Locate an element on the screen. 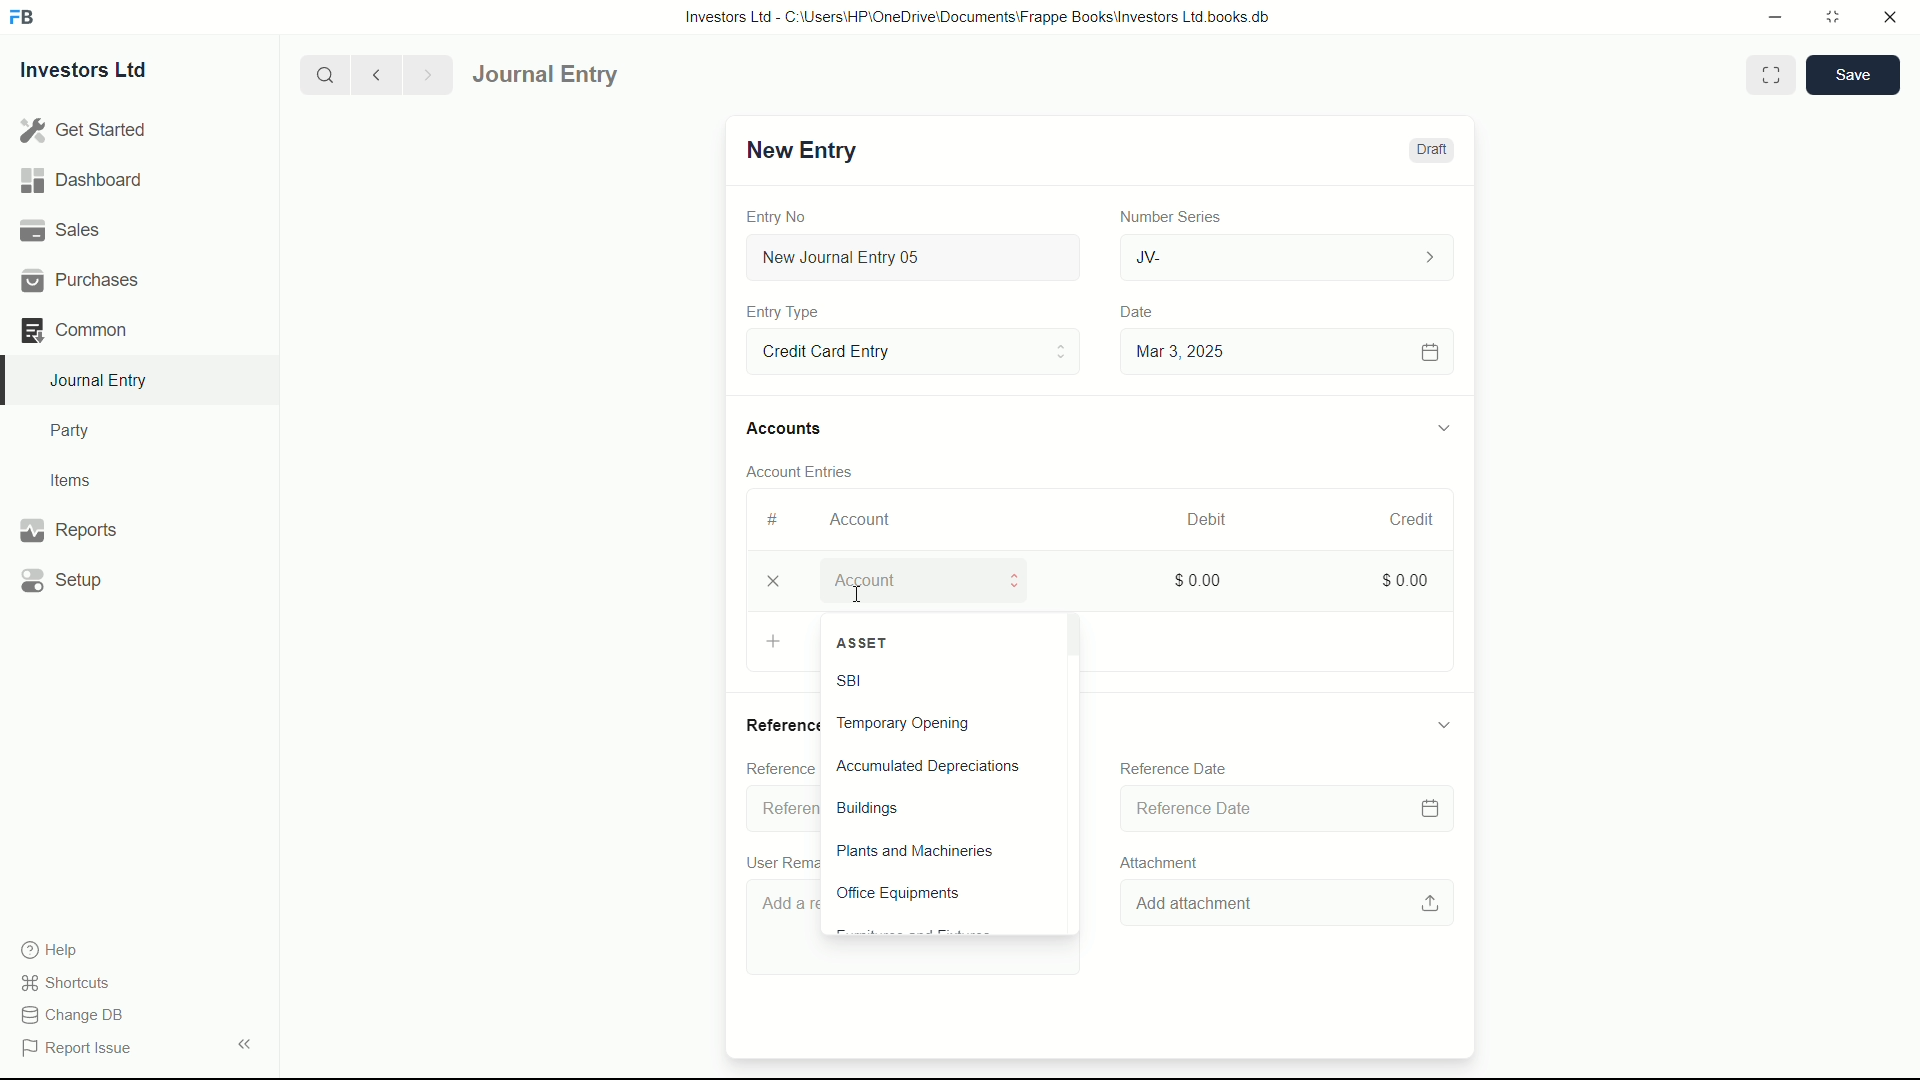 This screenshot has height=1080, width=1920. expand/collapse is located at coordinates (244, 1042).